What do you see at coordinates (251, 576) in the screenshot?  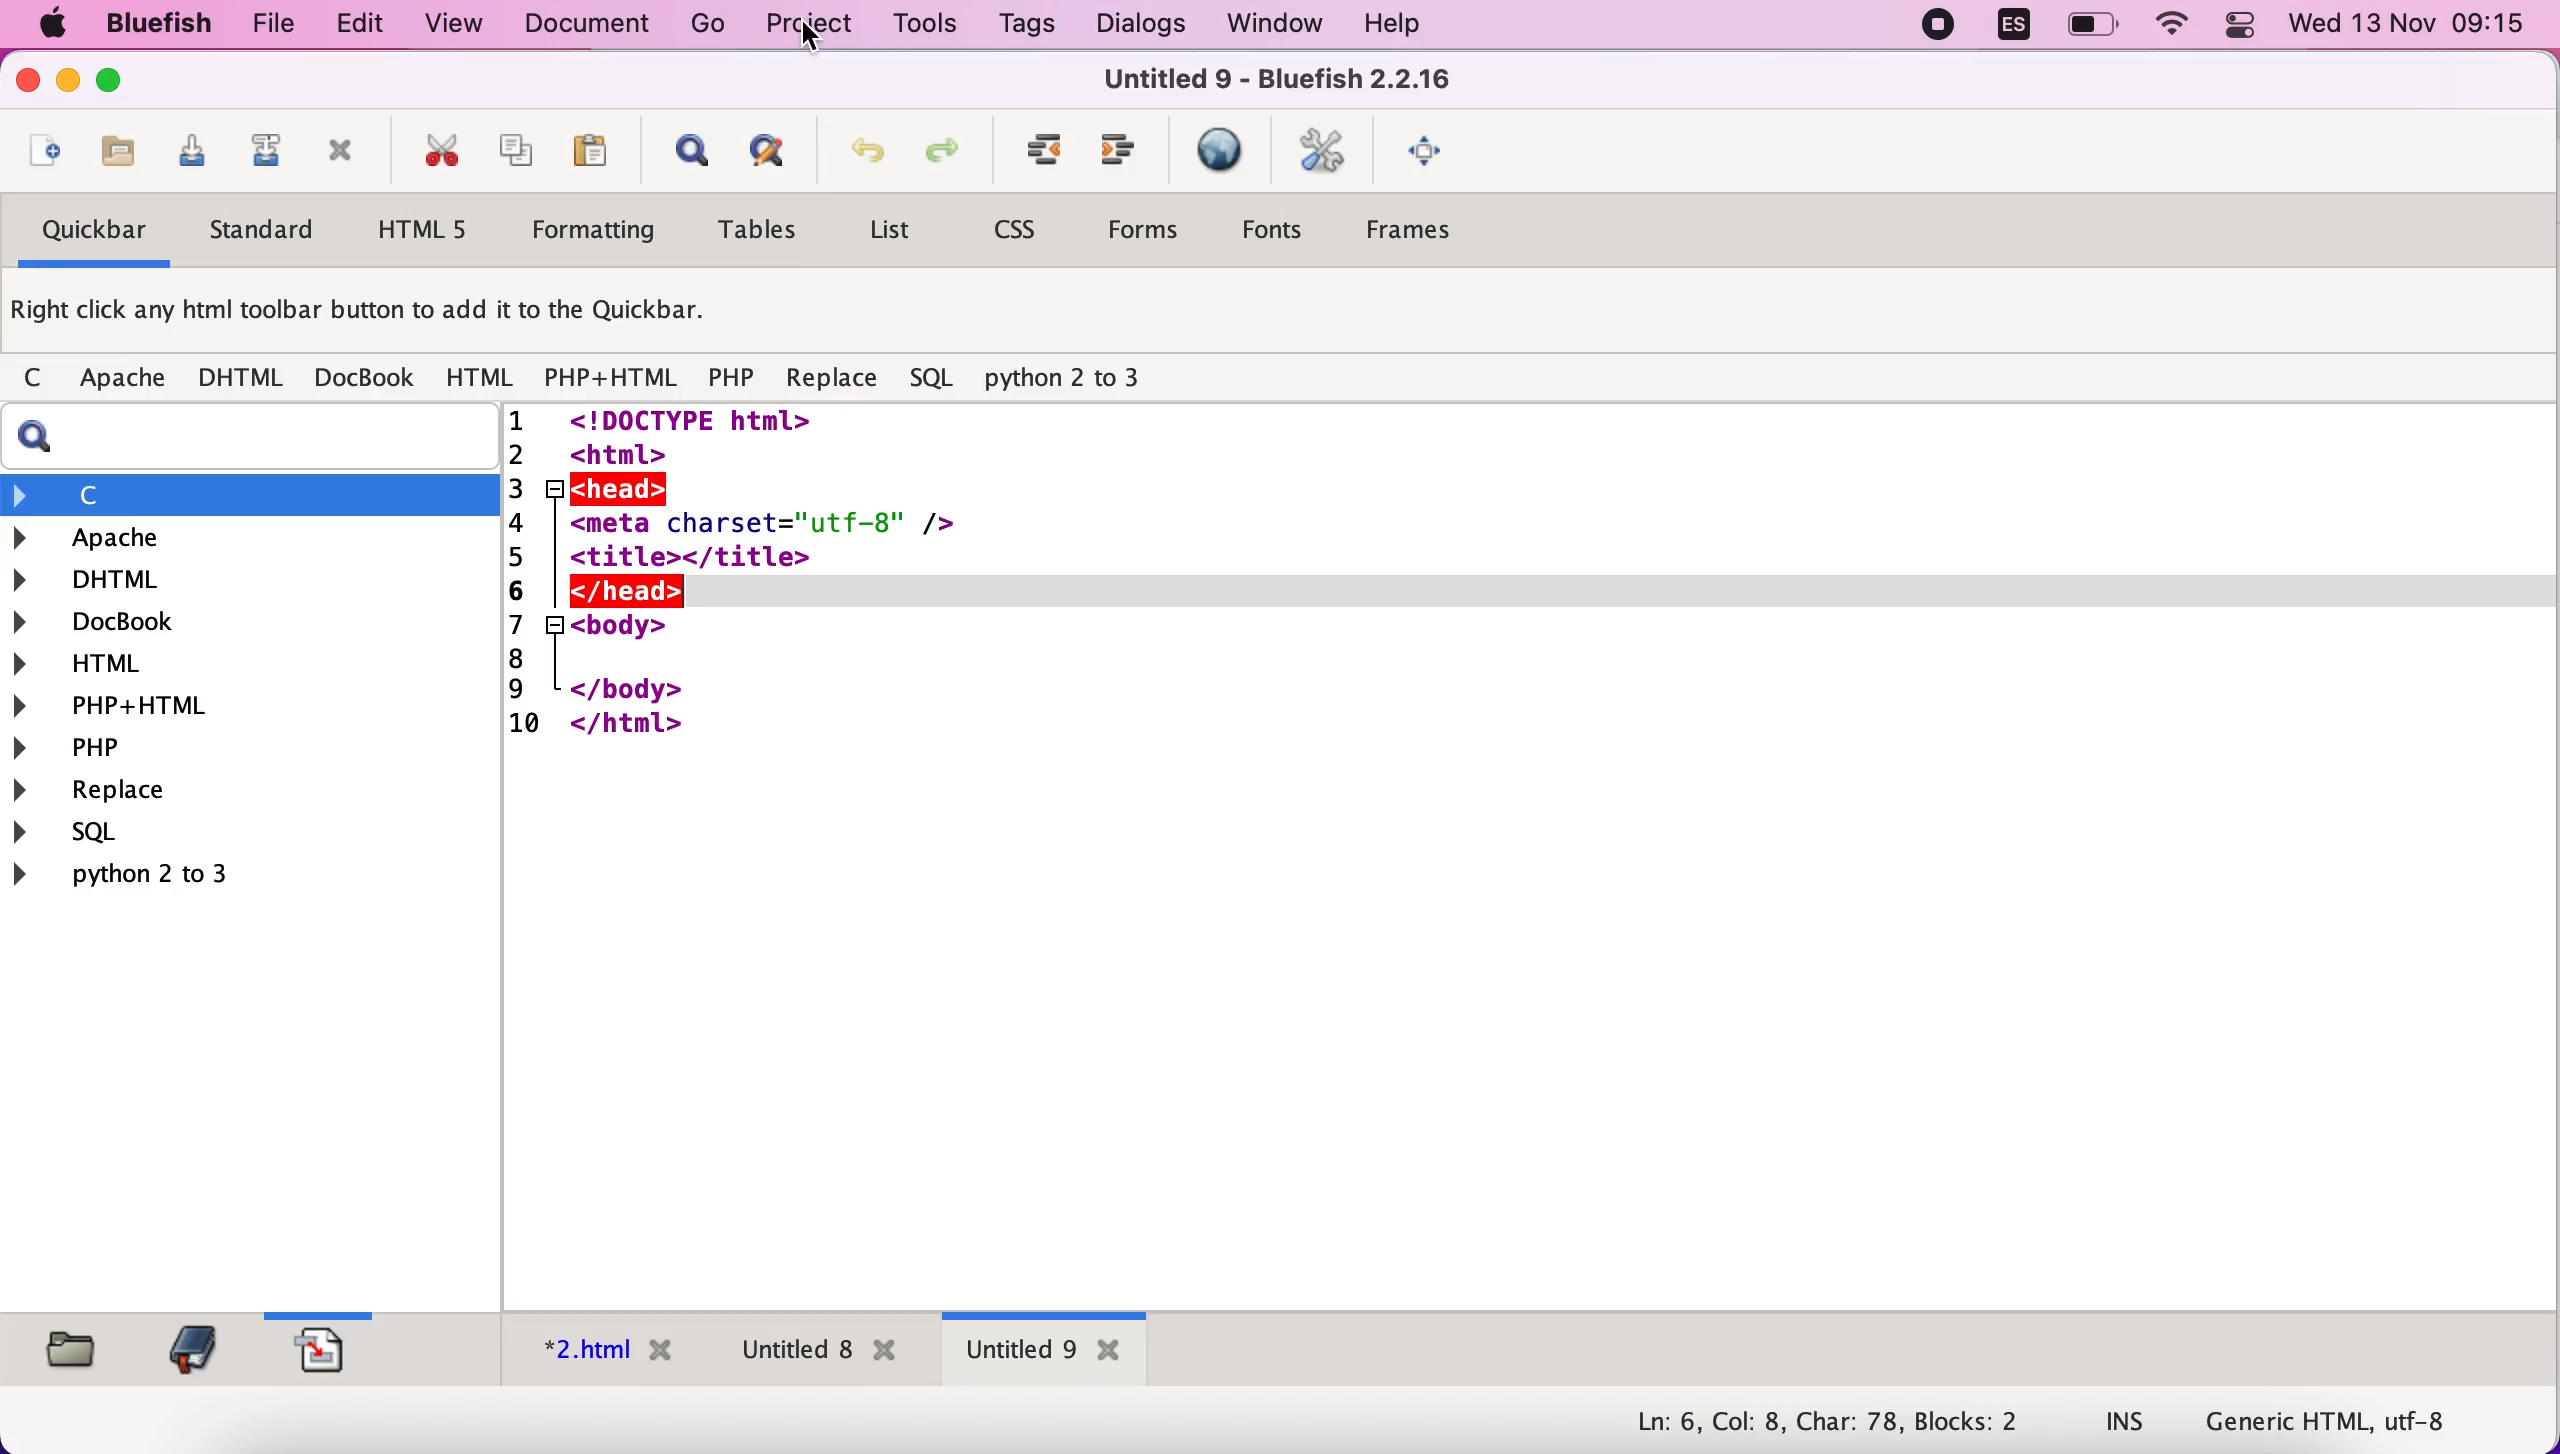 I see `dhtml` at bounding box center [251, 576].